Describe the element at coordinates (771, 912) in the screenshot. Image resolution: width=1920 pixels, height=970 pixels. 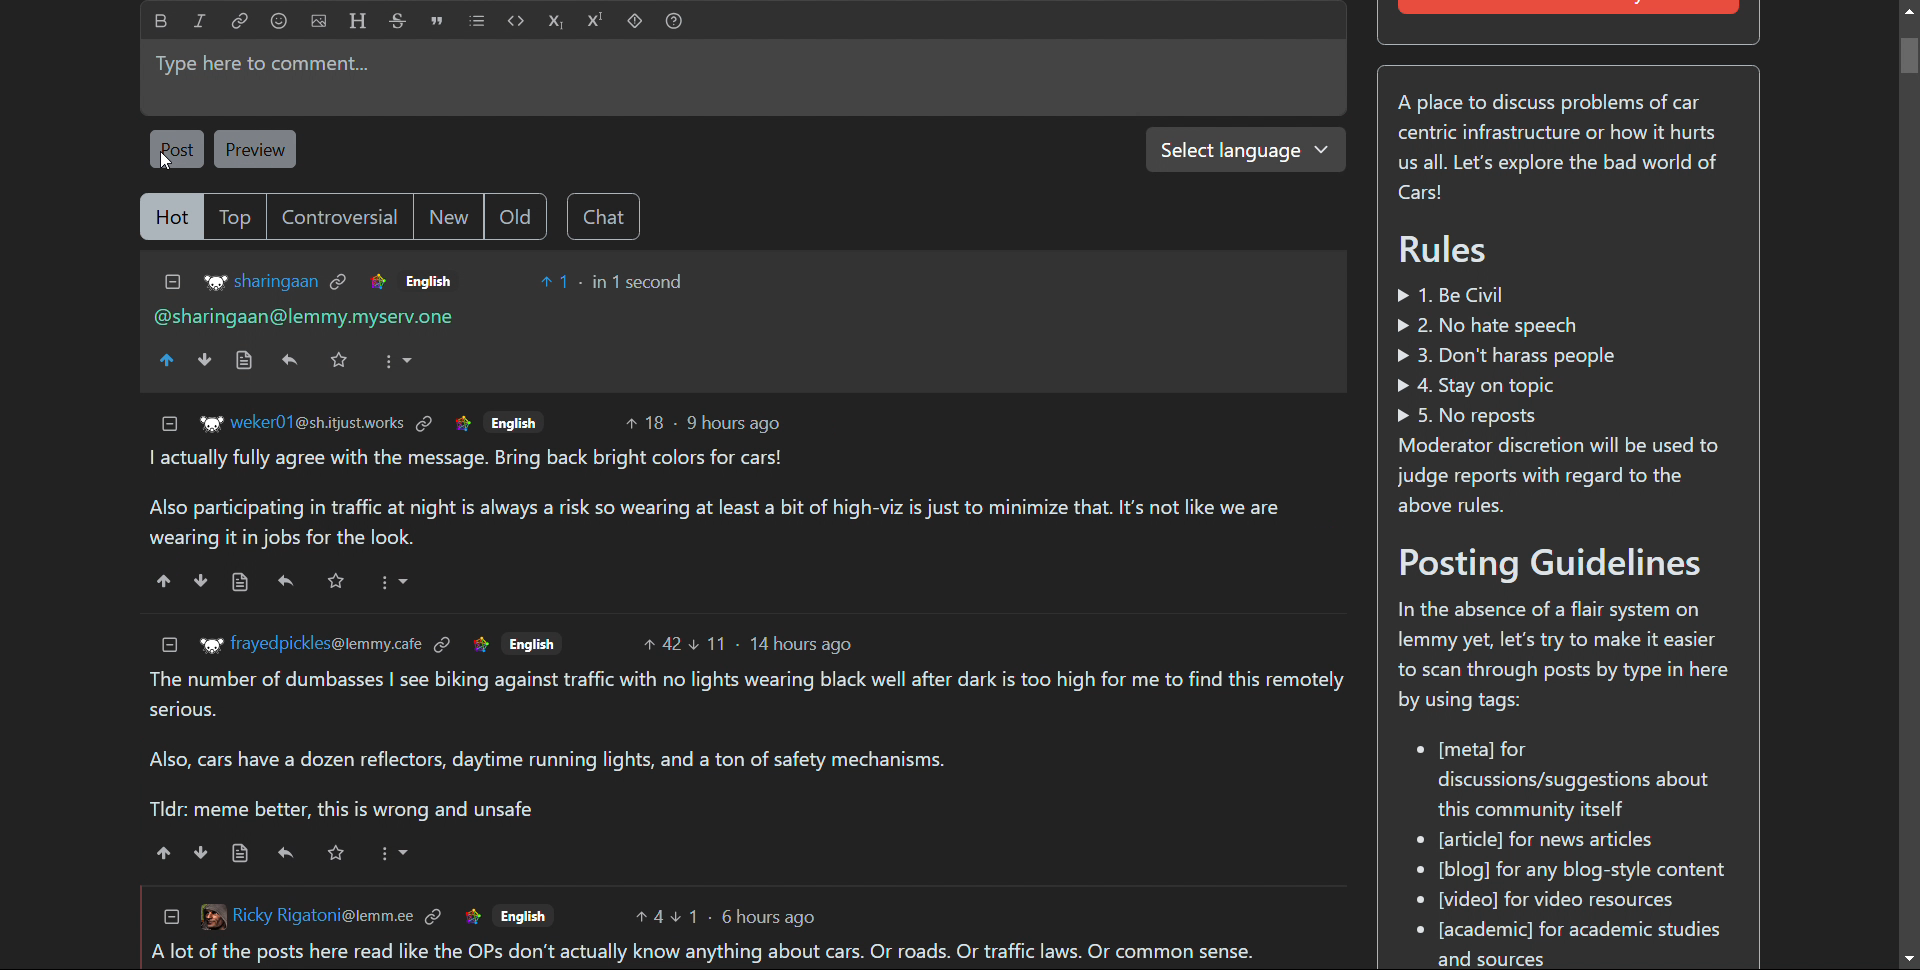
I see `6 hours ago` at that location.